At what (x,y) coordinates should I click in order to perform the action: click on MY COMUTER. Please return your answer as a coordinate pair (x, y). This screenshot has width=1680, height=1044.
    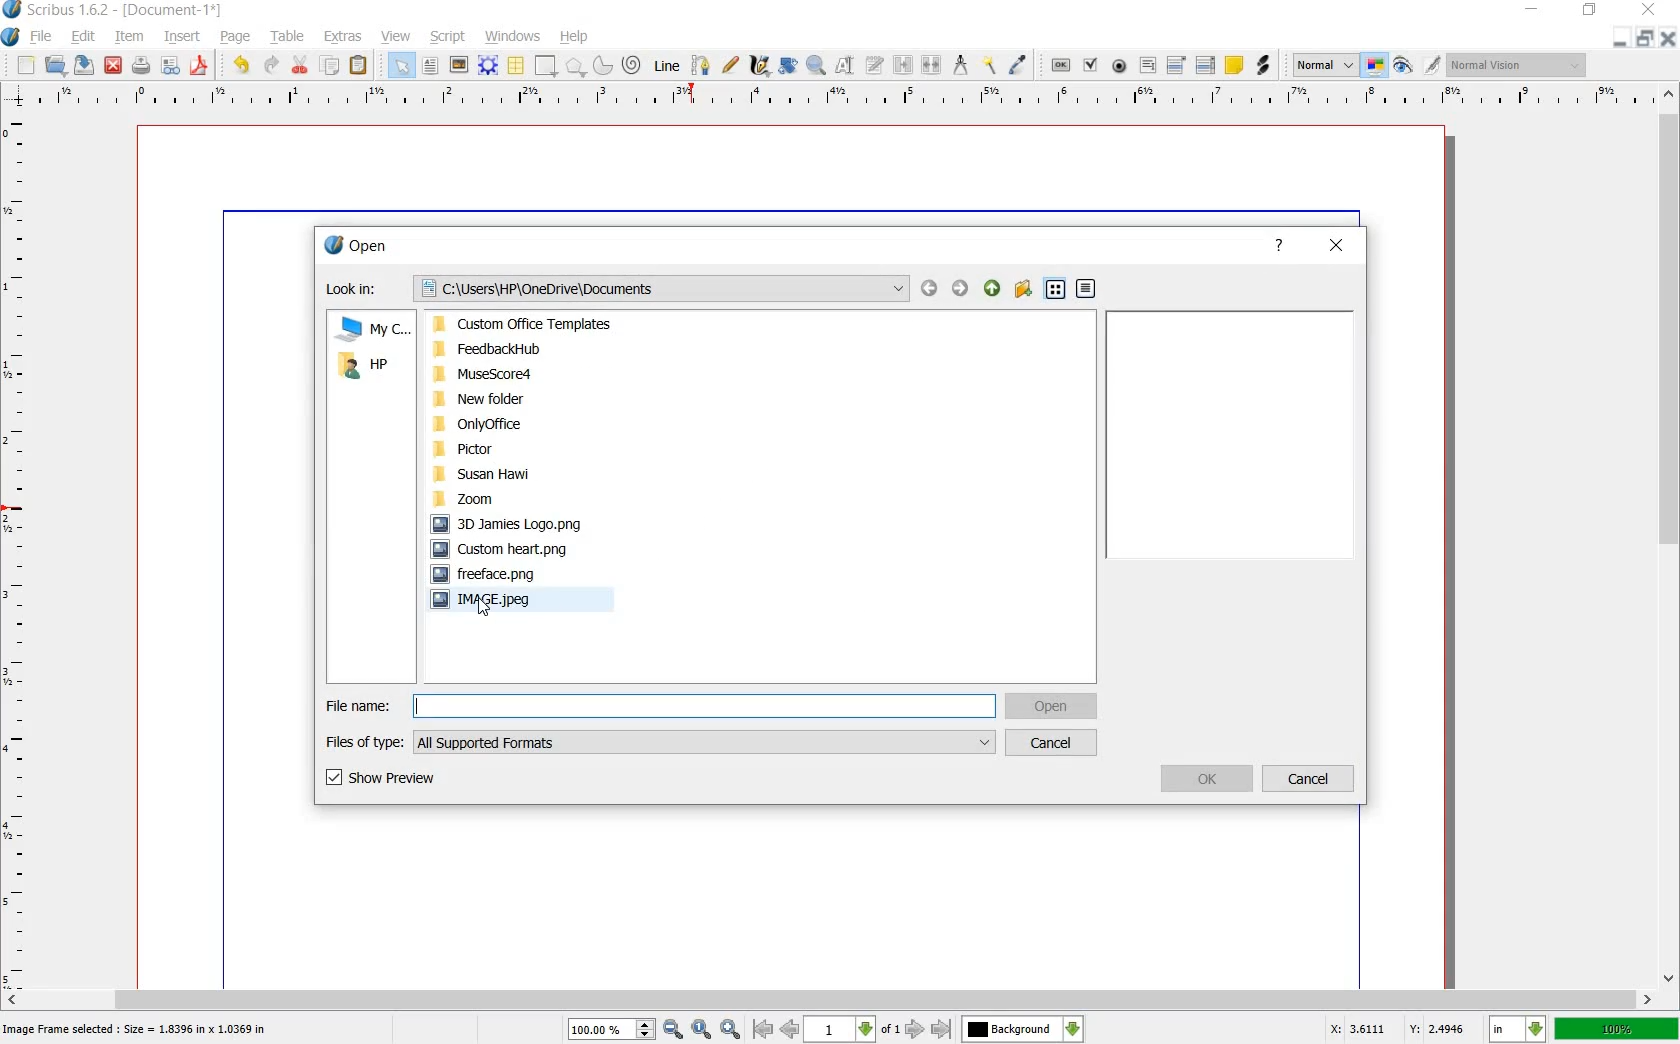
    Looking at the image, I should click on (371, 328).